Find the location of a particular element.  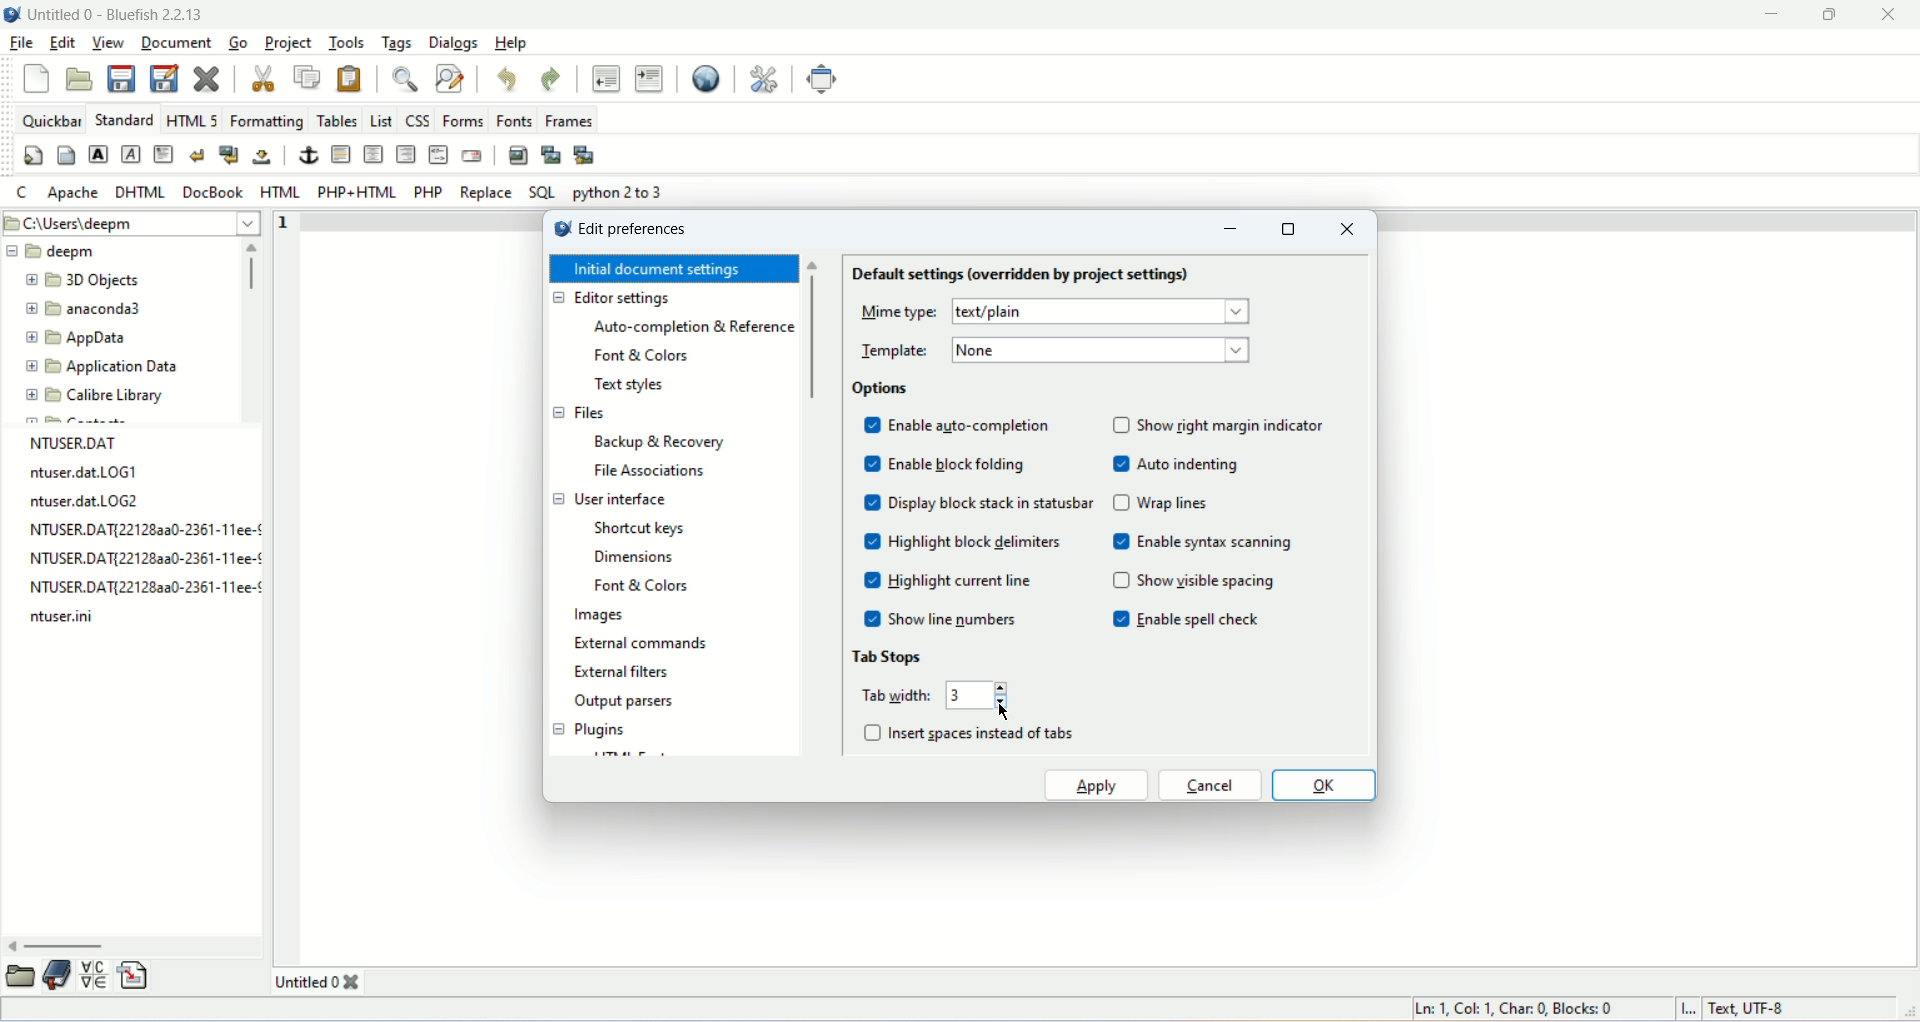

anaconda3 is located at coordinates (113, 309).